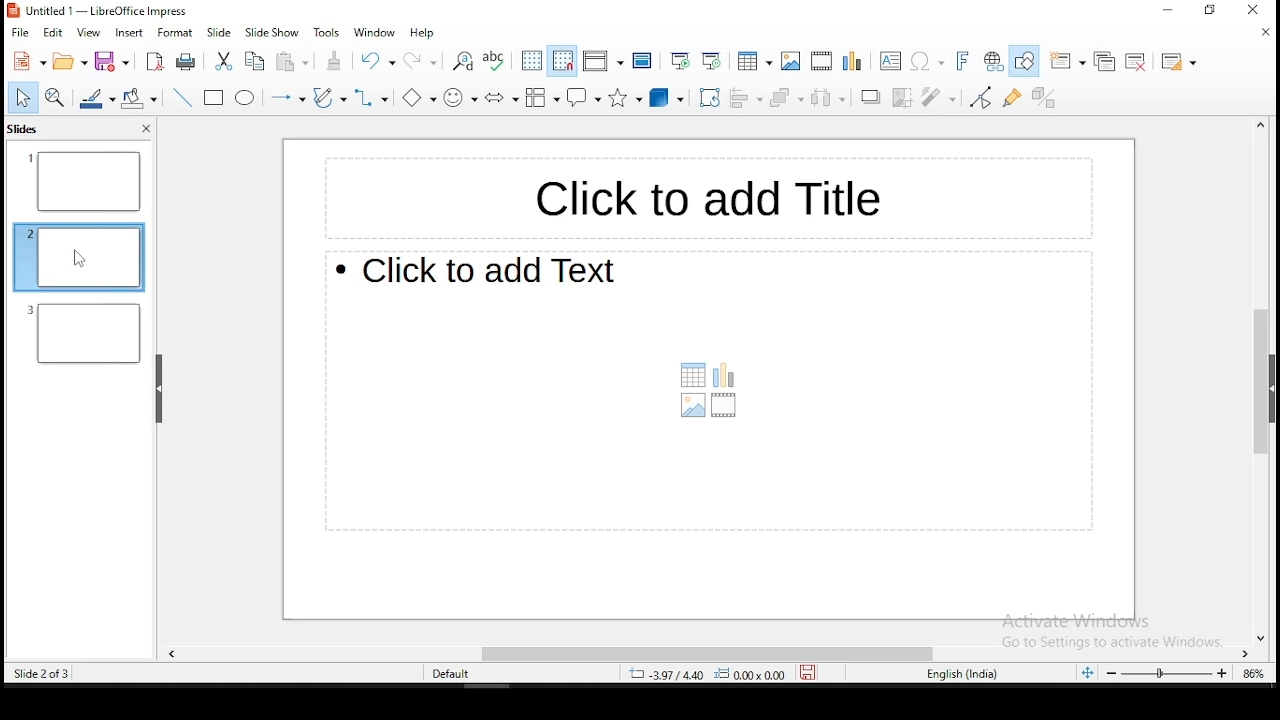 The width and height of the screenshot is (1280, 720). What do you see at coordinates (979, 99) in the screenshot?
I see `toggle point edit mode` at bounding box center [979, 99].